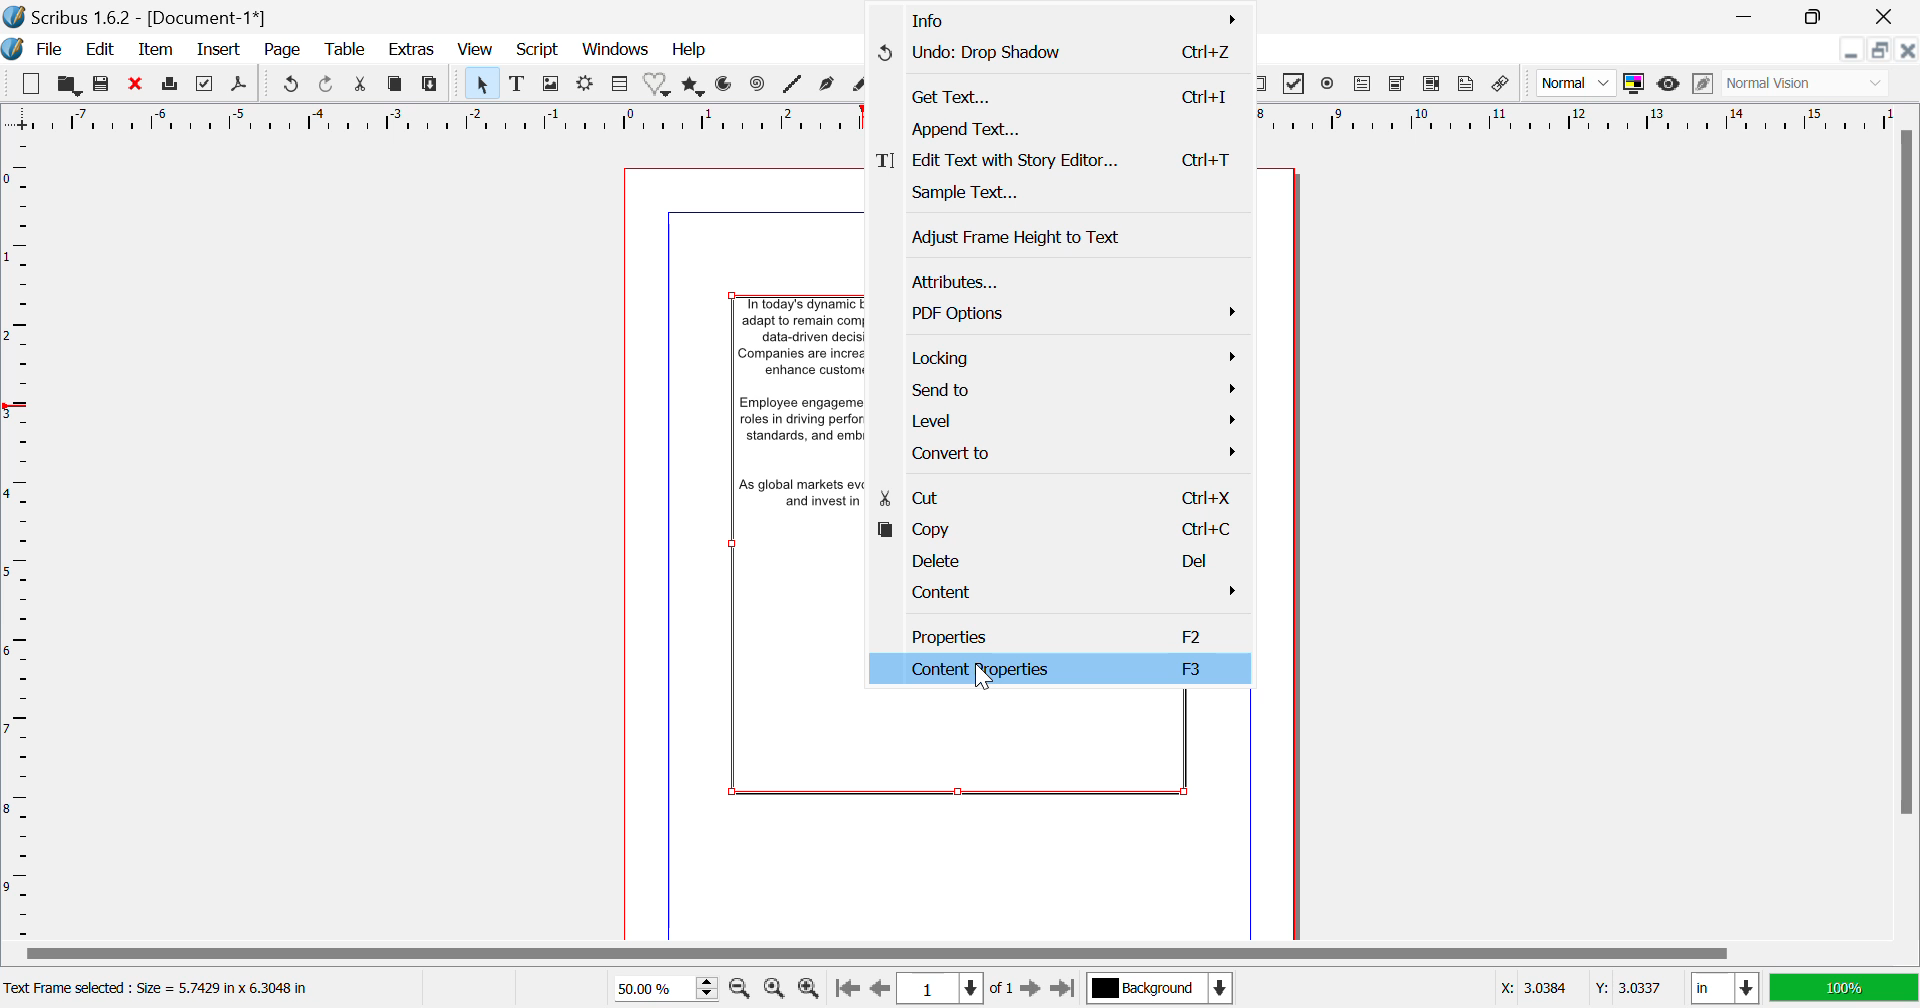 The image size is (1920, 1008). Describe the element at coordinates (1852, 50) in the screenshot. I see `Restore Down` at that location.